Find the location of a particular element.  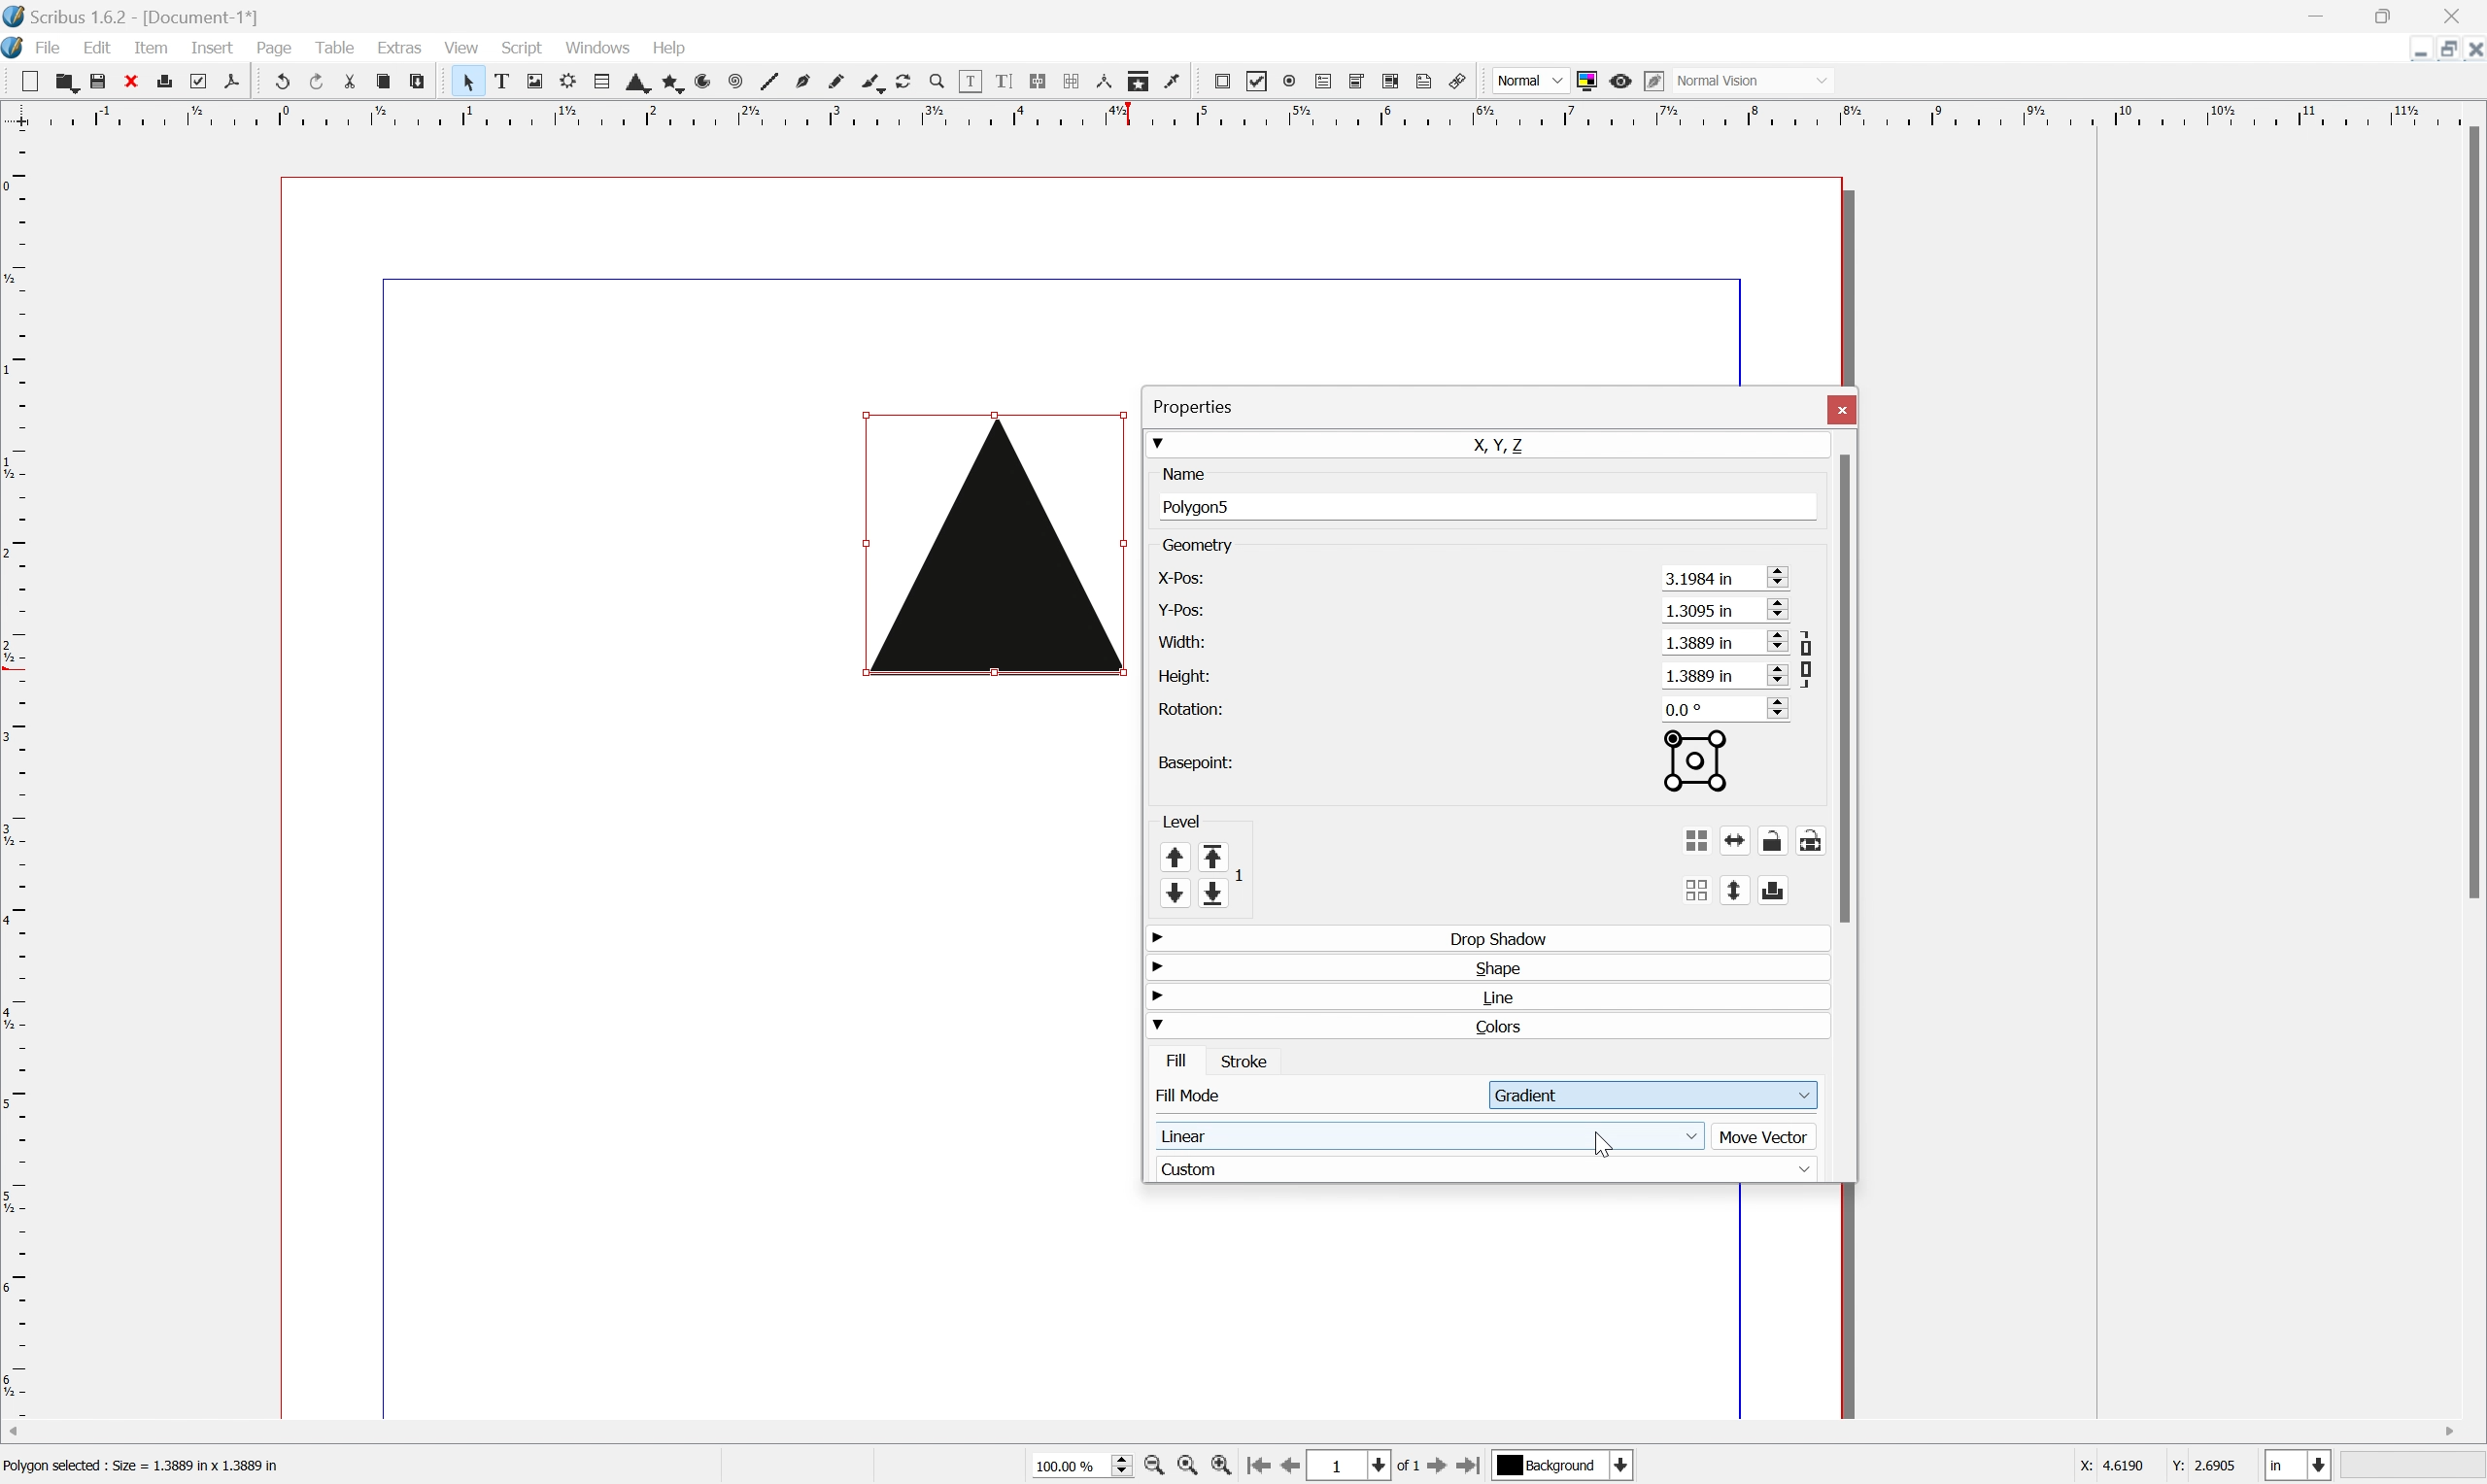

Properties is located at coordinates (1194, 406).